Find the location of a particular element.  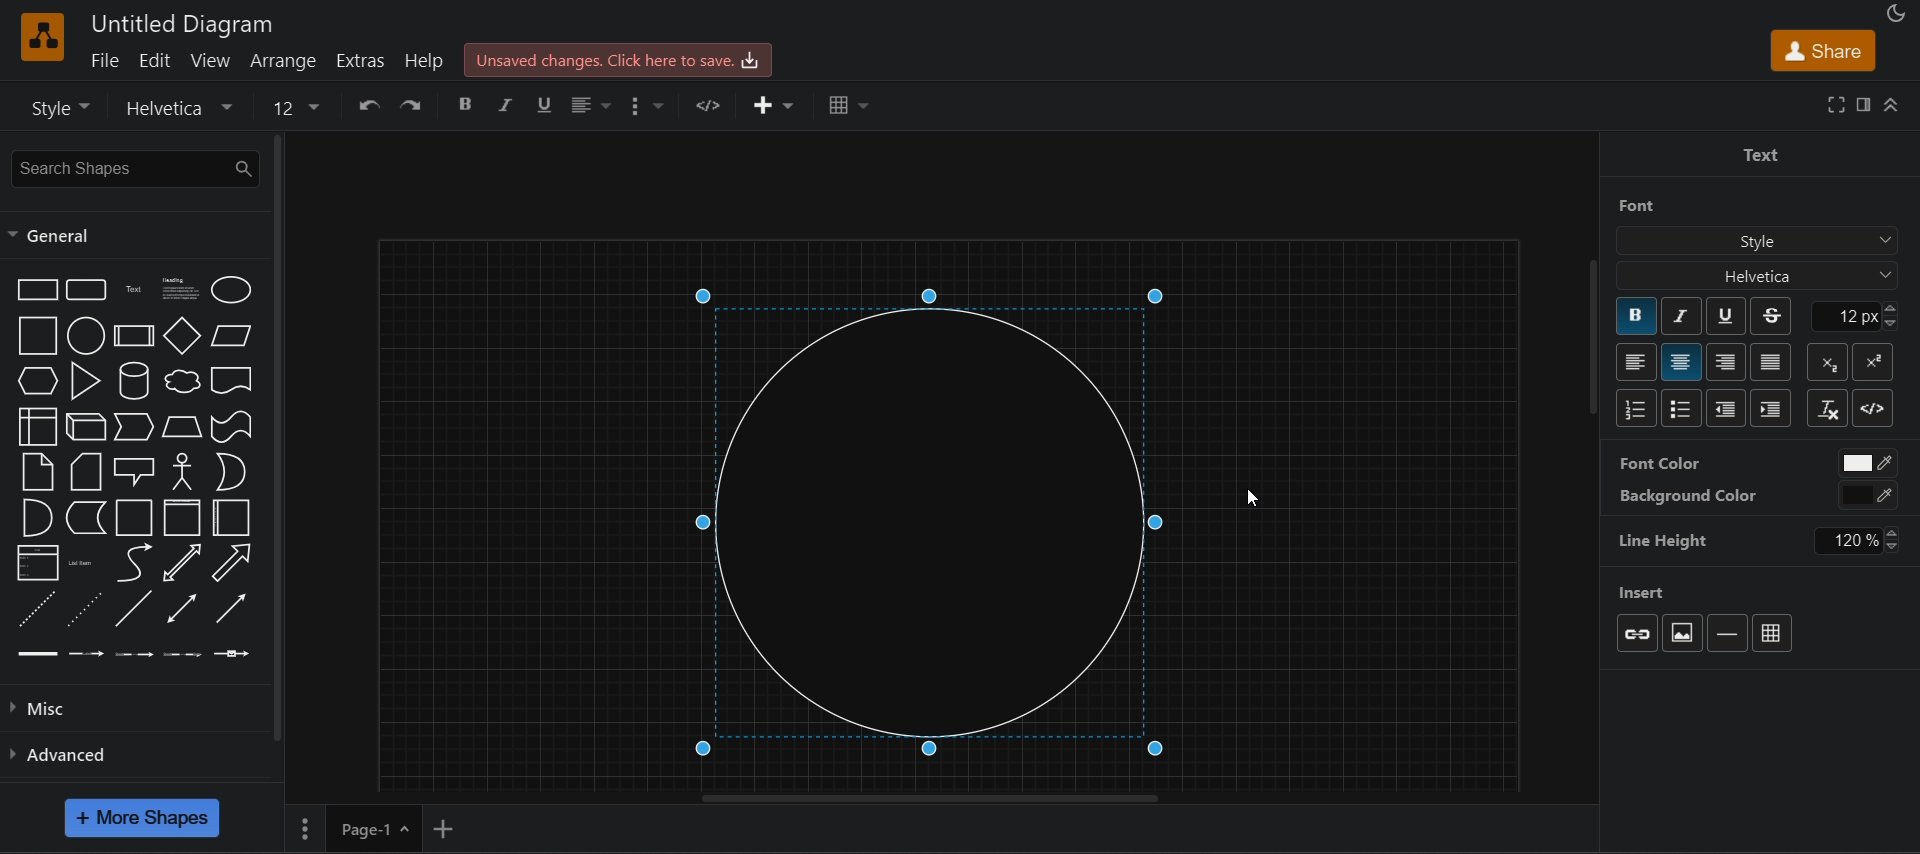

More options is located at coordinates (303, 825).